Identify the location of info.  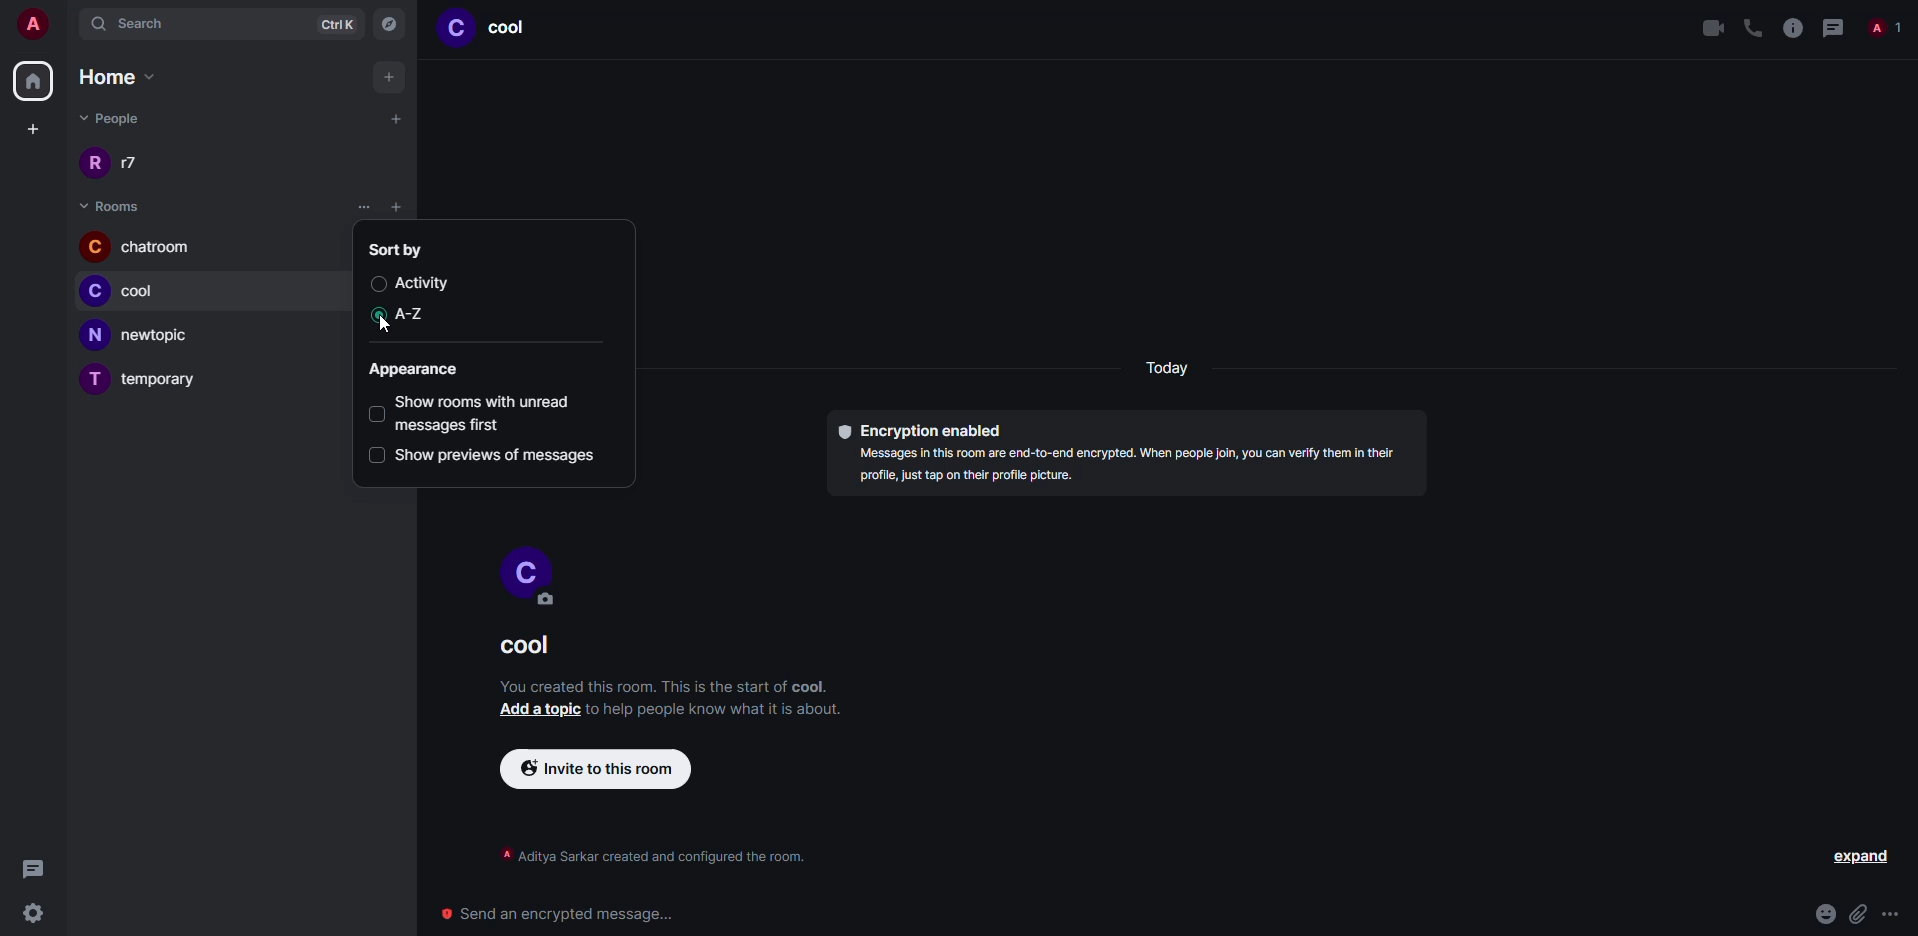
(1789, 27).